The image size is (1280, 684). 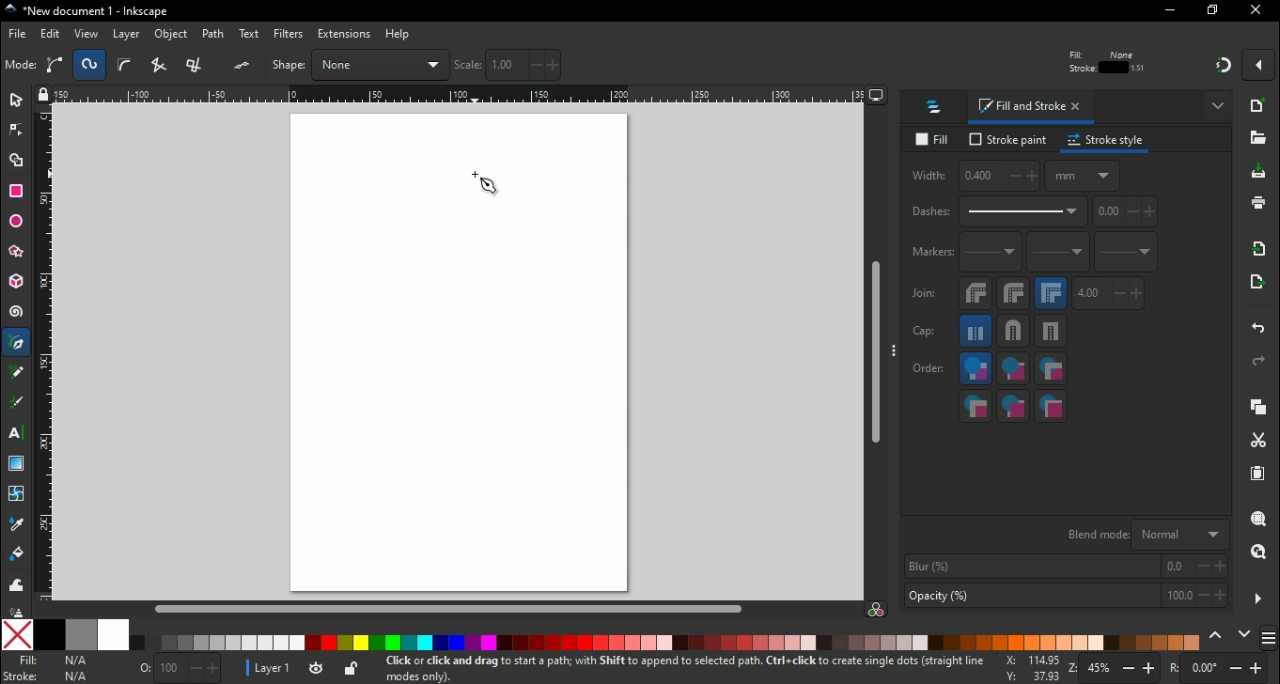 I want to click on filters, so click(x=289, y=34).